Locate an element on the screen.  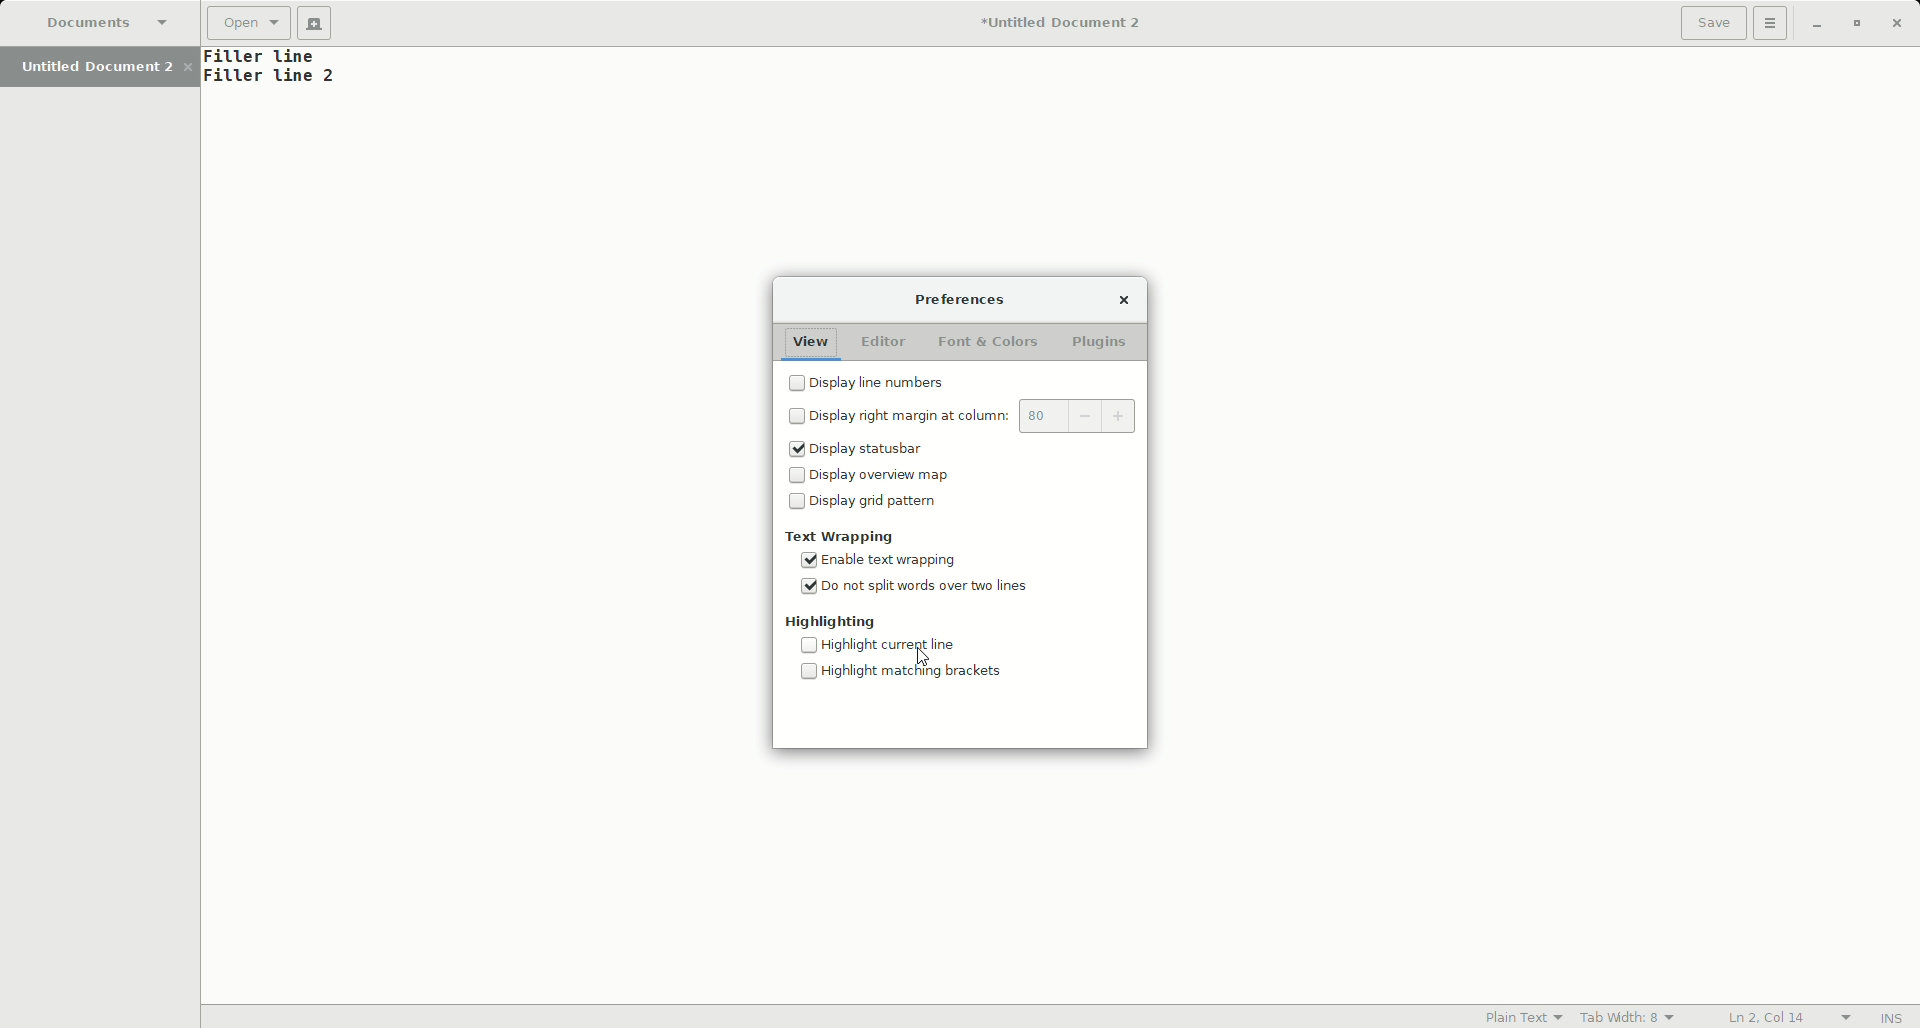
Untitled Document 2 is located at coordinates (106, 66).